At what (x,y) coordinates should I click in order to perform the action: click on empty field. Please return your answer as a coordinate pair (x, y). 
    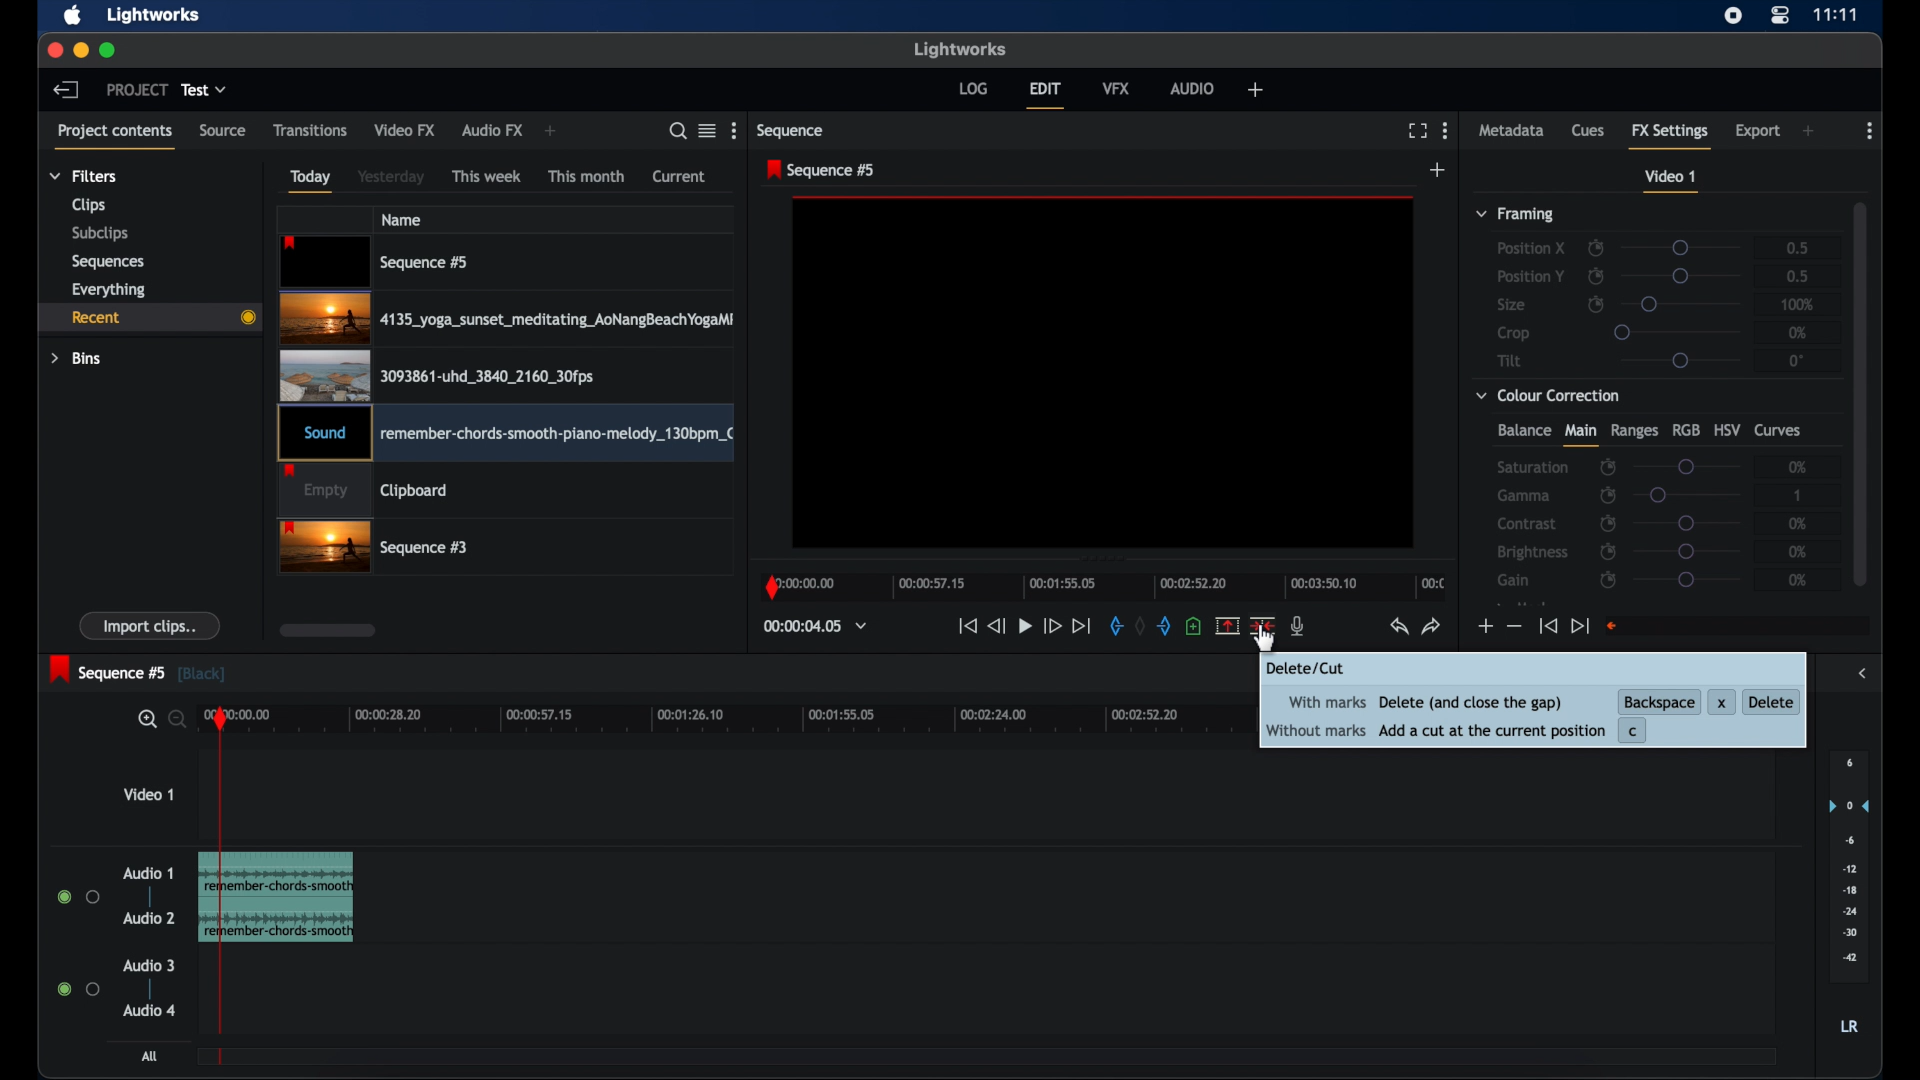
    Looking at the image, I should click on (1739, 626).